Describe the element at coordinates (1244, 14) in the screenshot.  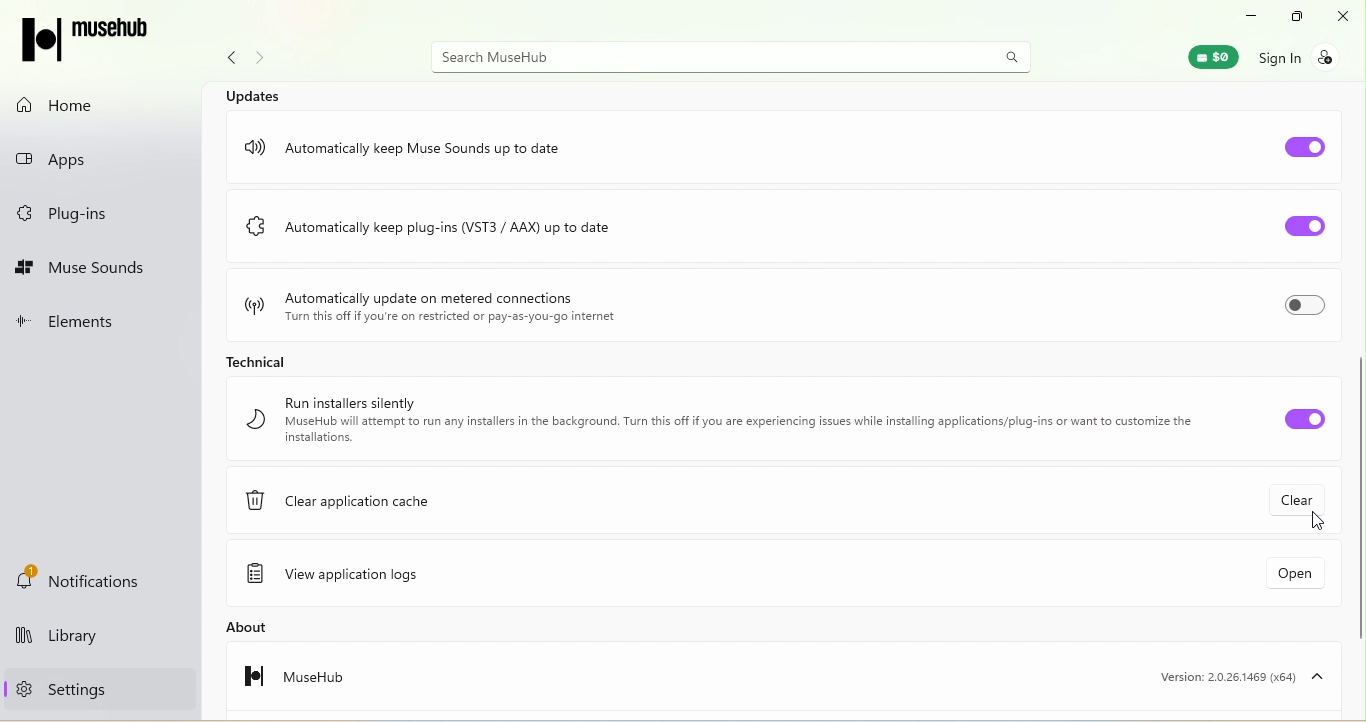
I see `Minimize` at that location.